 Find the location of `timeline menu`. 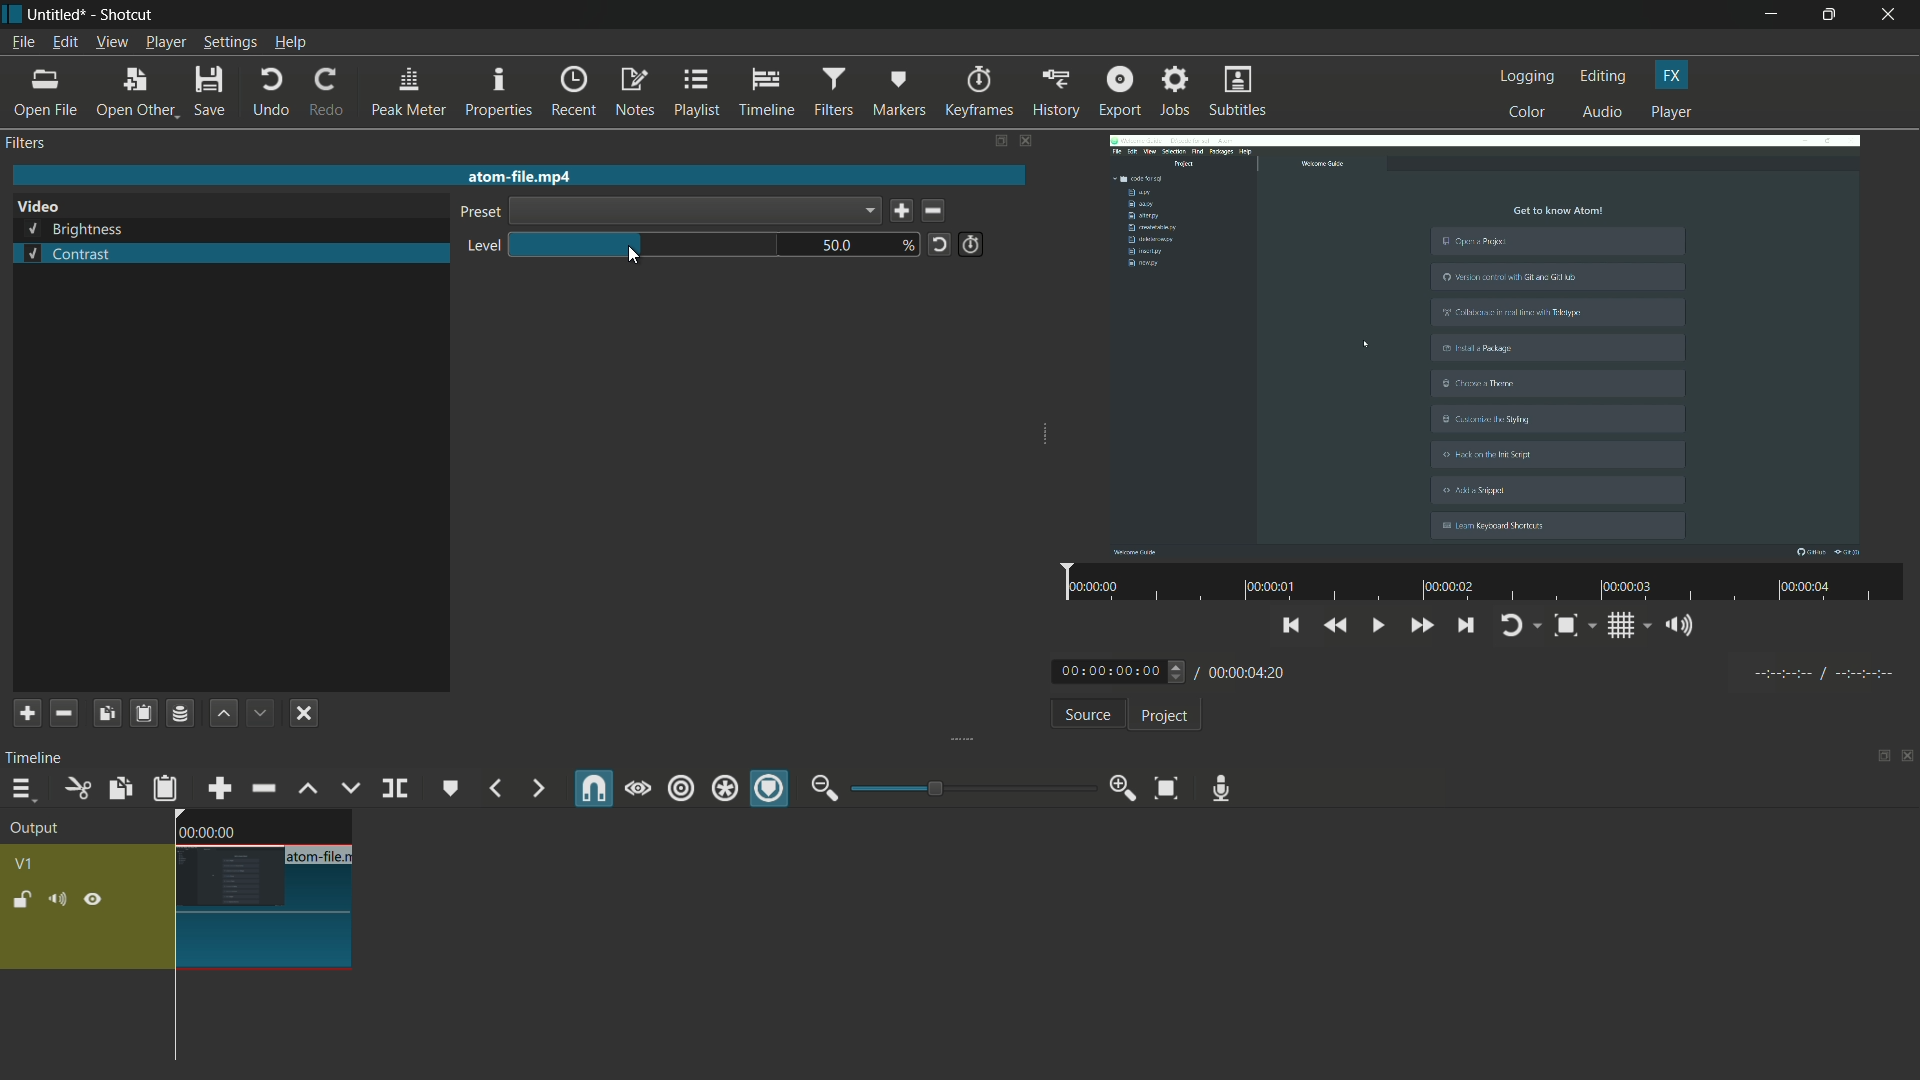

timeline menu is located at coordinates (22, 791).